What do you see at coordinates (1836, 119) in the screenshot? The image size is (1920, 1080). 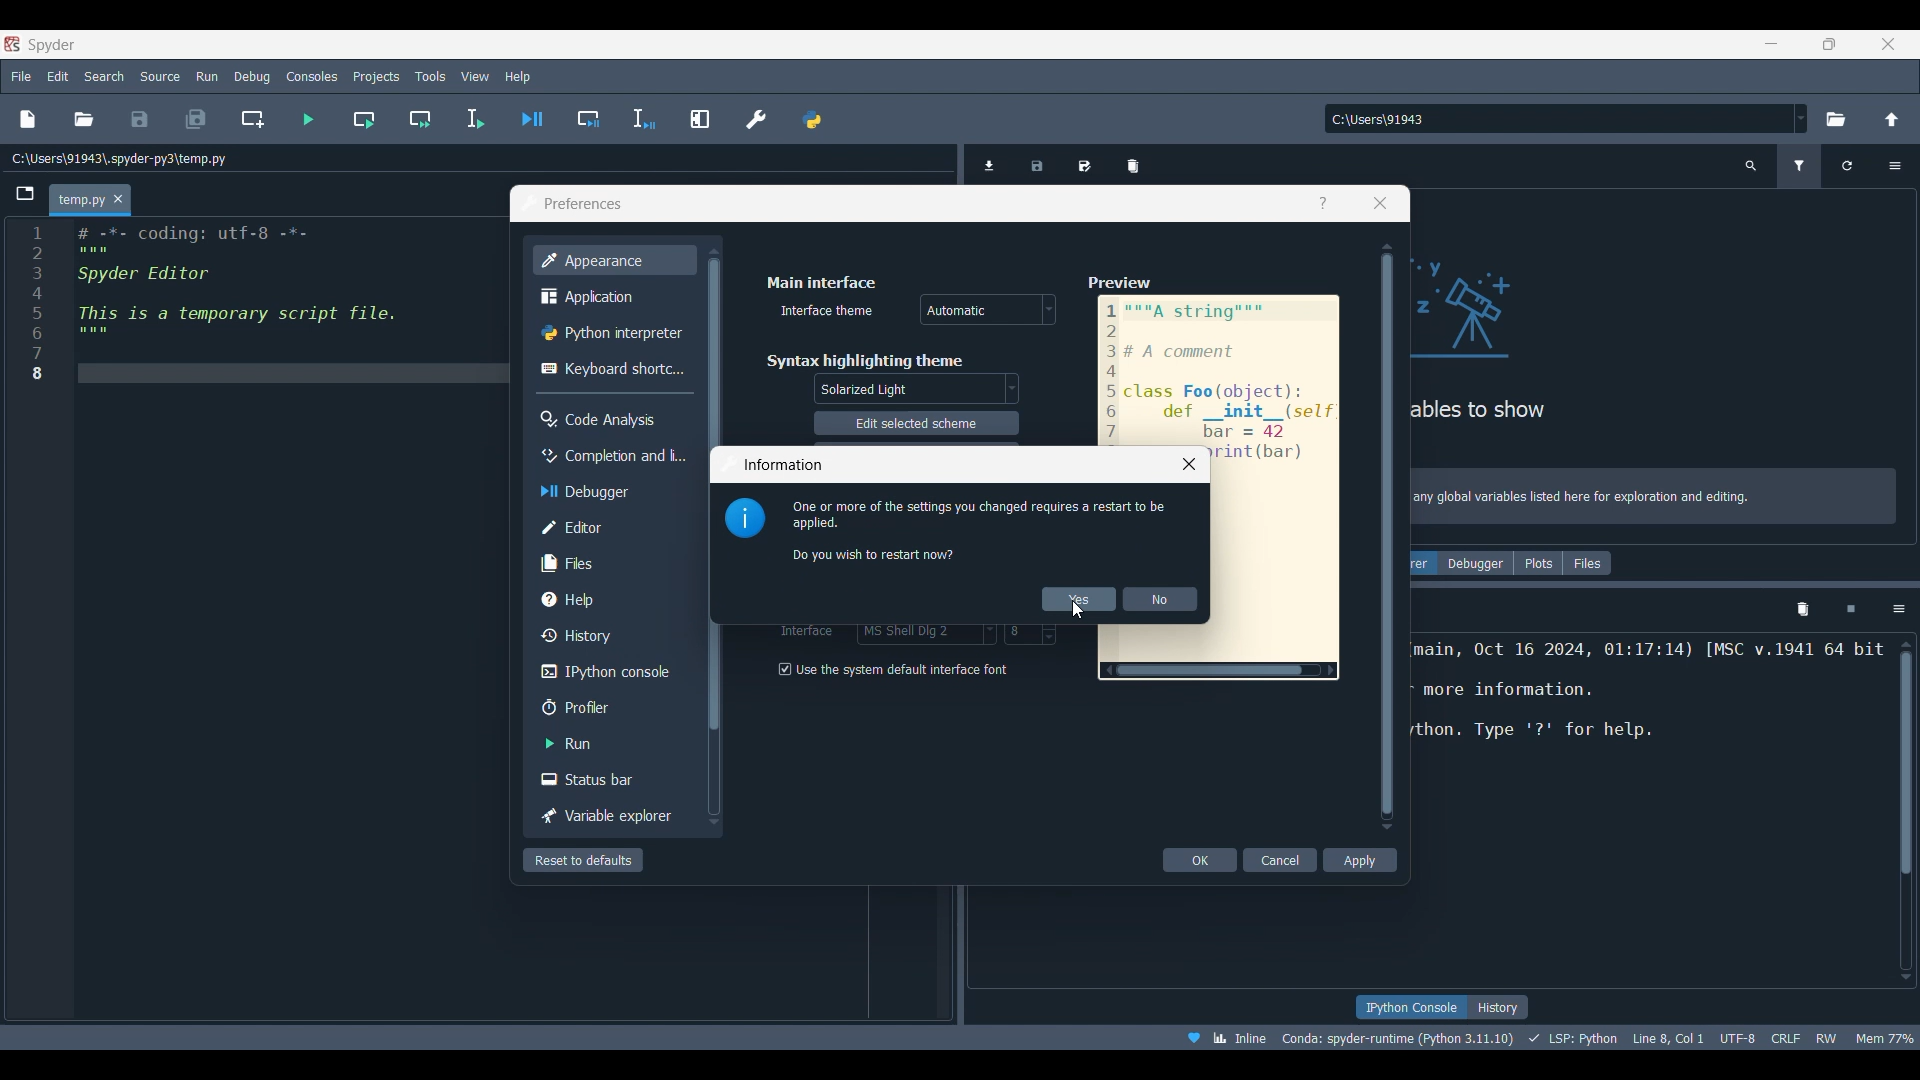 I see `Browse a working directory` at bounding box center [1836, 119].